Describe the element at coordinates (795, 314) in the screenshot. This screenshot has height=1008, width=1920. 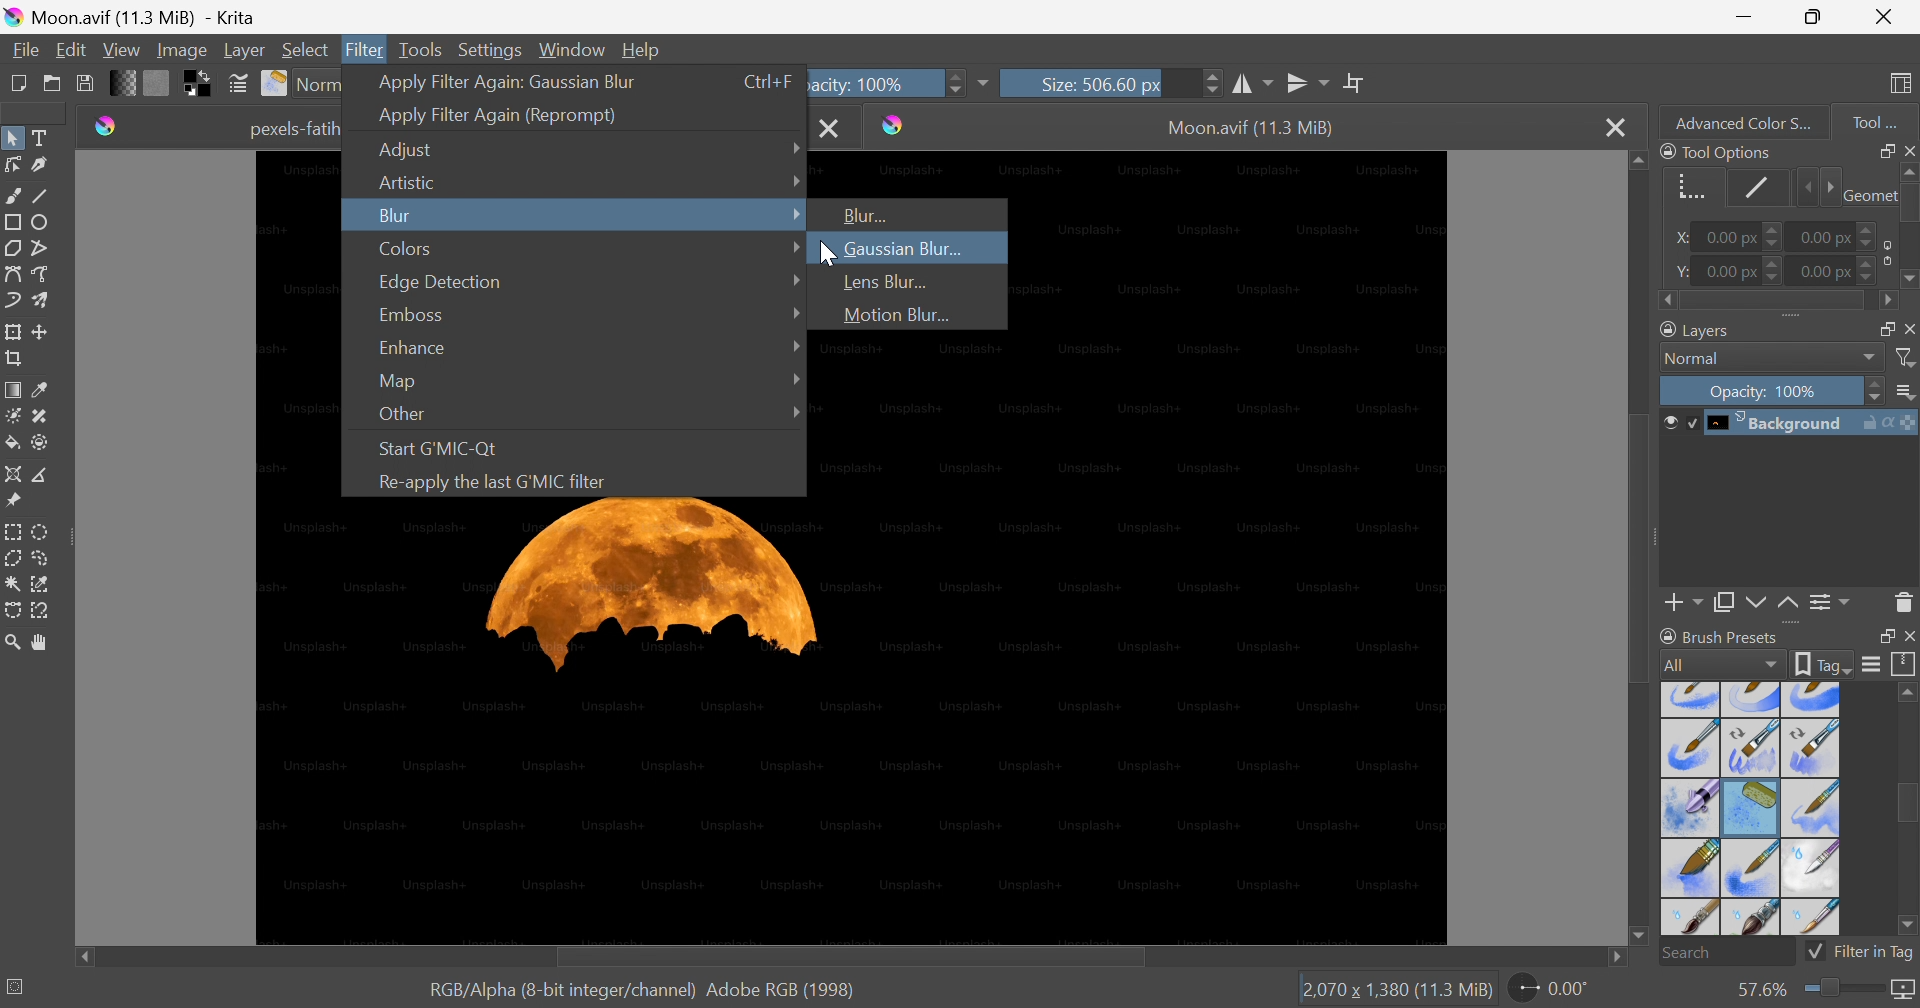
I see `Drop Down` at that location.